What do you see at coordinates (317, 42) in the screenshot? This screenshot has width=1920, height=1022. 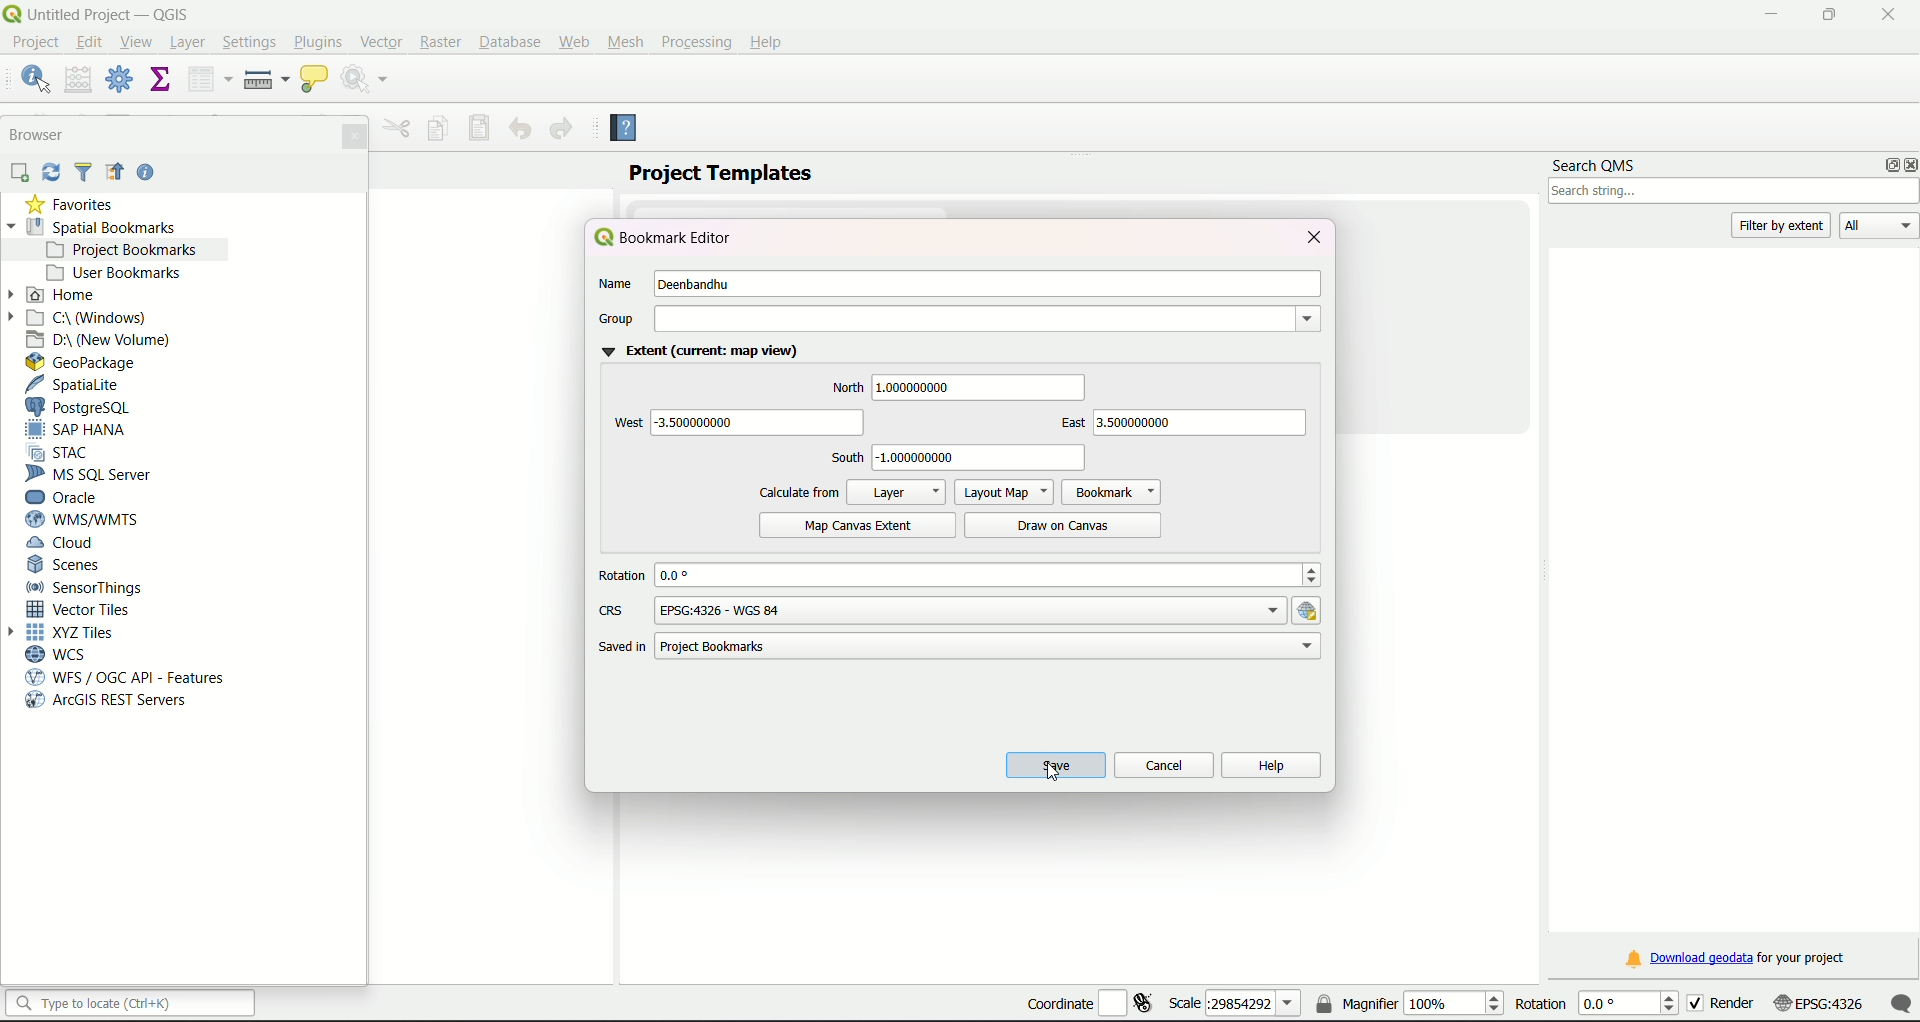 I see `Plugins` at bounding box center [317, 42].